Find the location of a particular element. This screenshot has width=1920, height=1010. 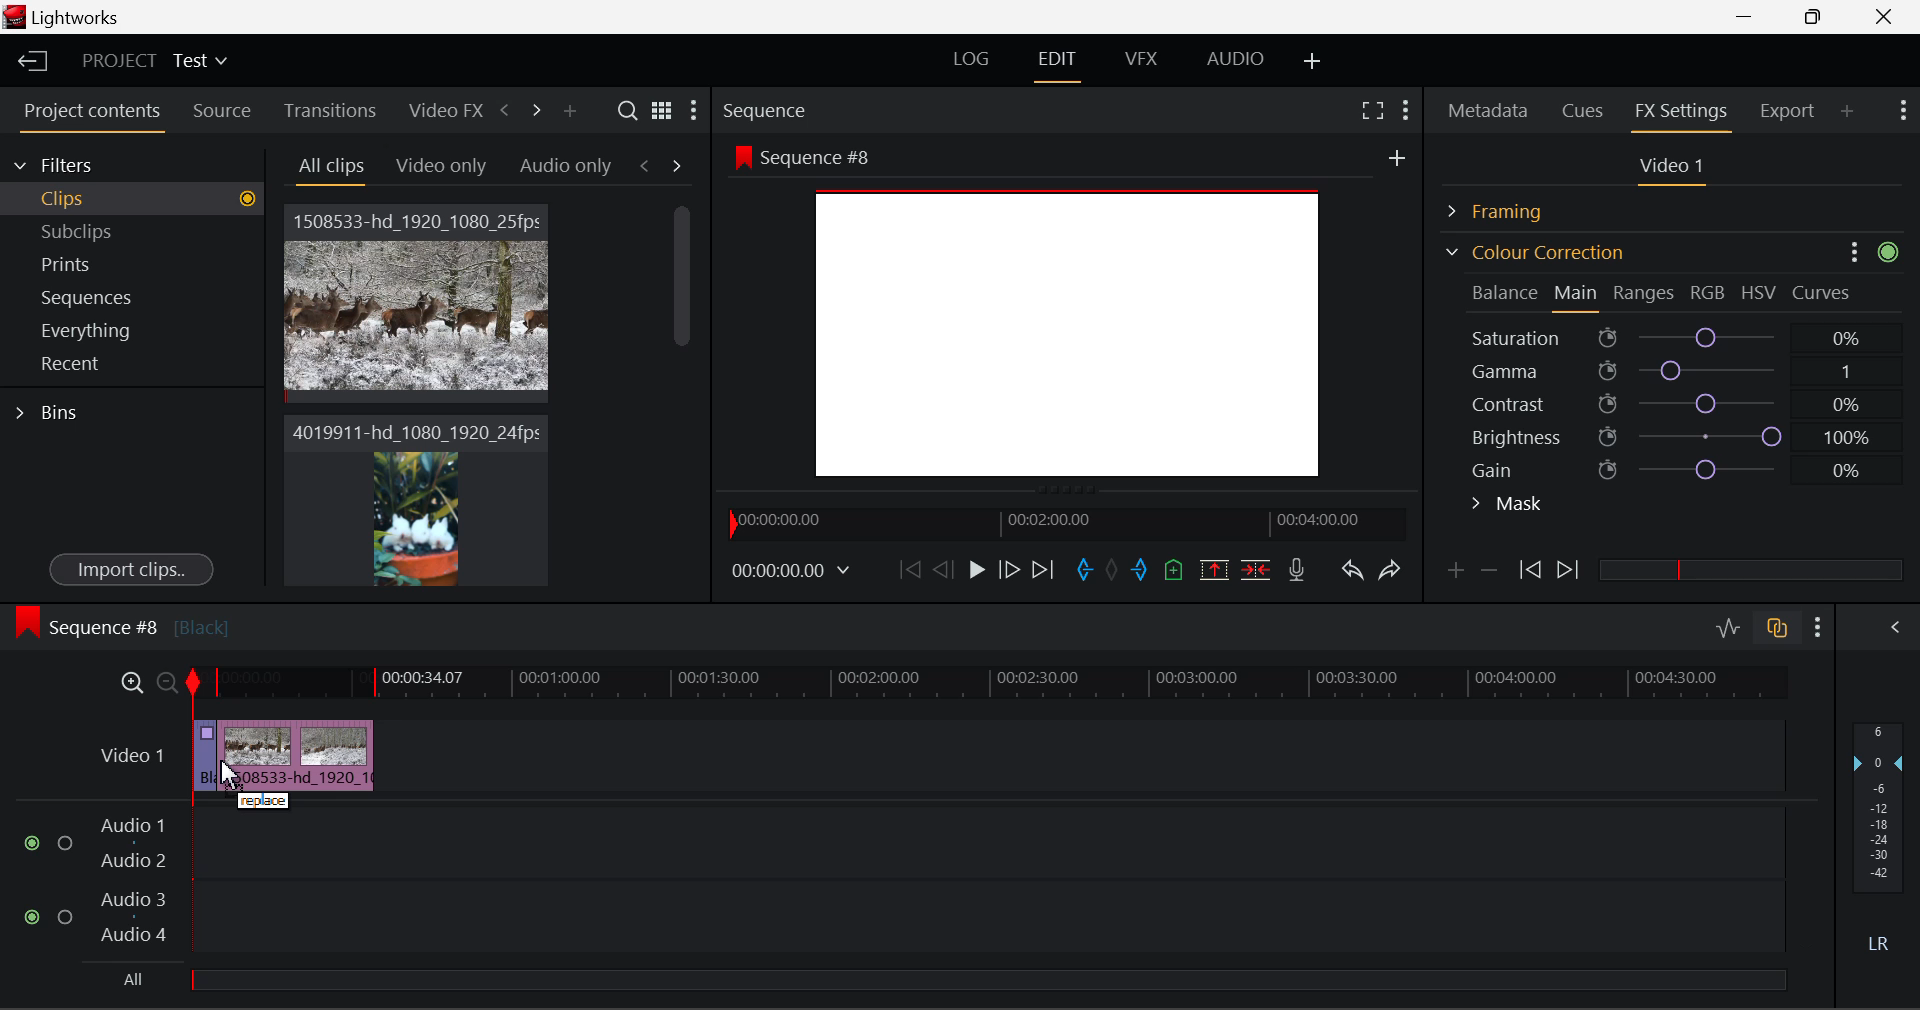

Export Panel is located at coordinates (1790, 110).